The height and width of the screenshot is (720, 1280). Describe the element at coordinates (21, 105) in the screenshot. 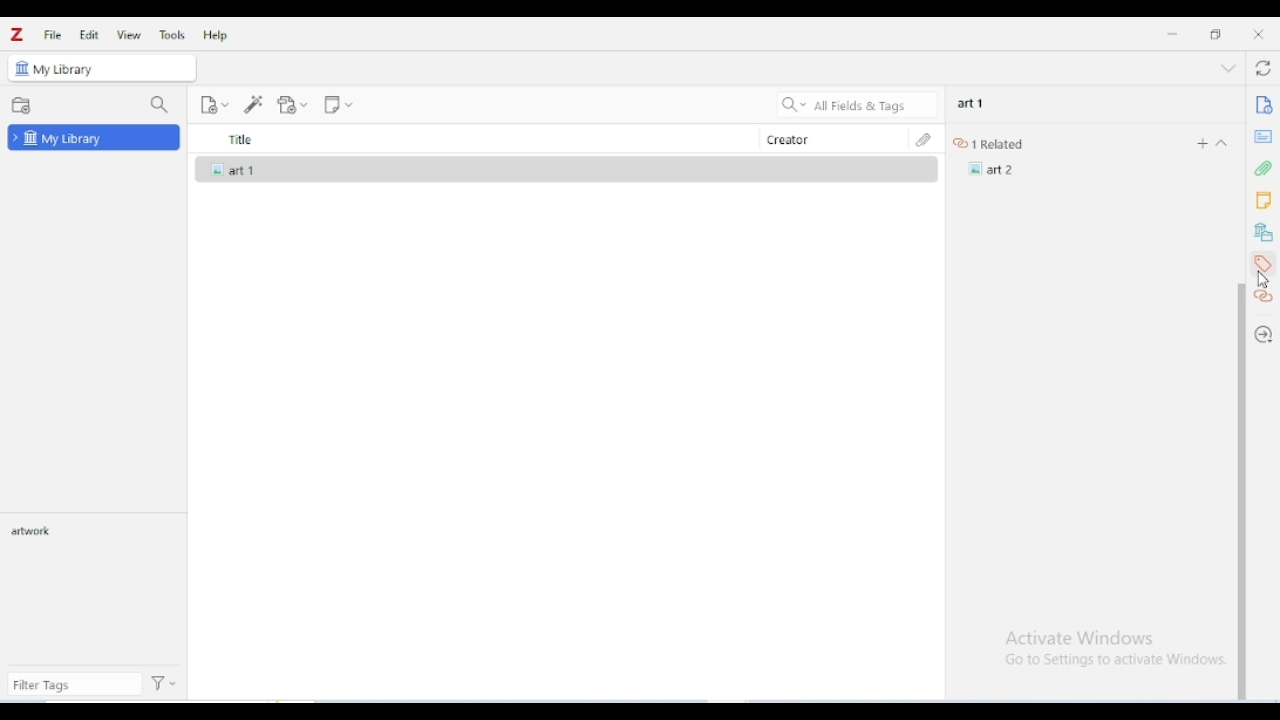

I see `new collection` at that location.